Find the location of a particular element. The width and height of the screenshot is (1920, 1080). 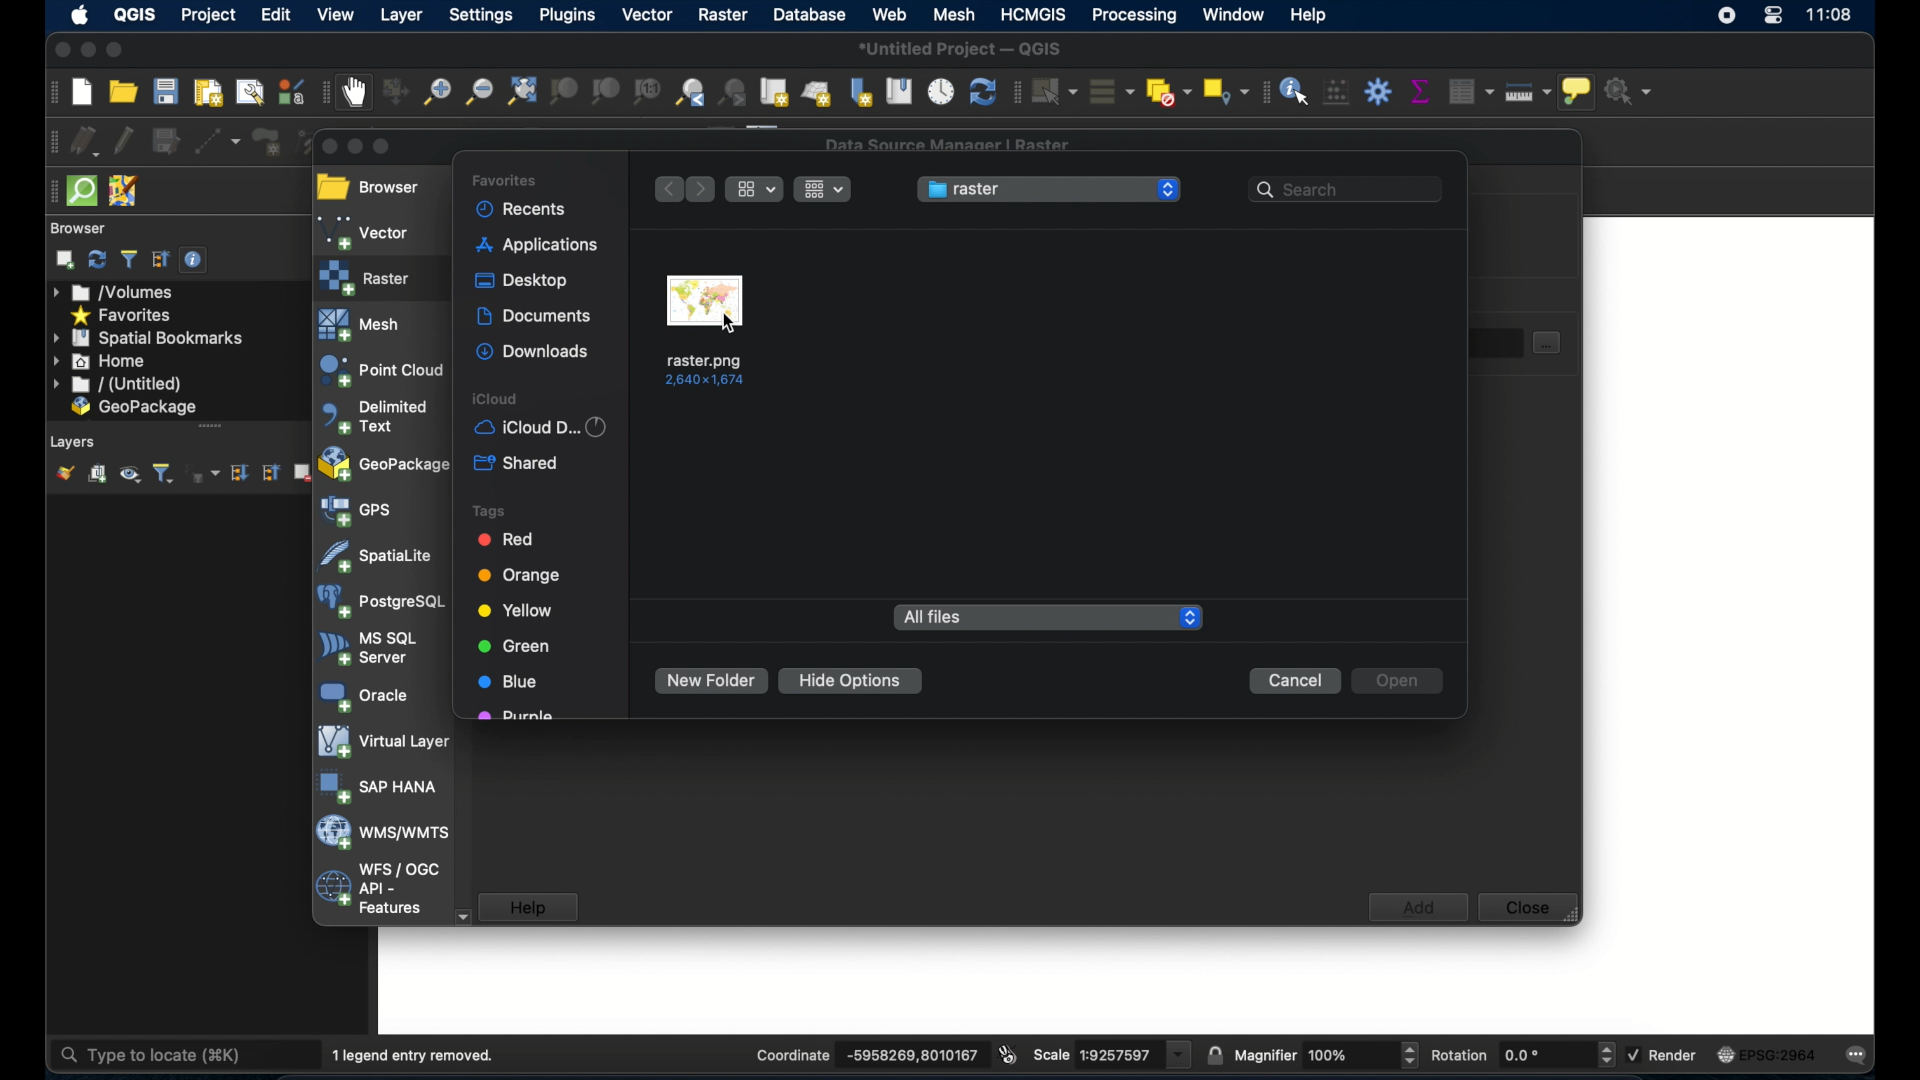

cancel is located at coordinates (1294, 681).